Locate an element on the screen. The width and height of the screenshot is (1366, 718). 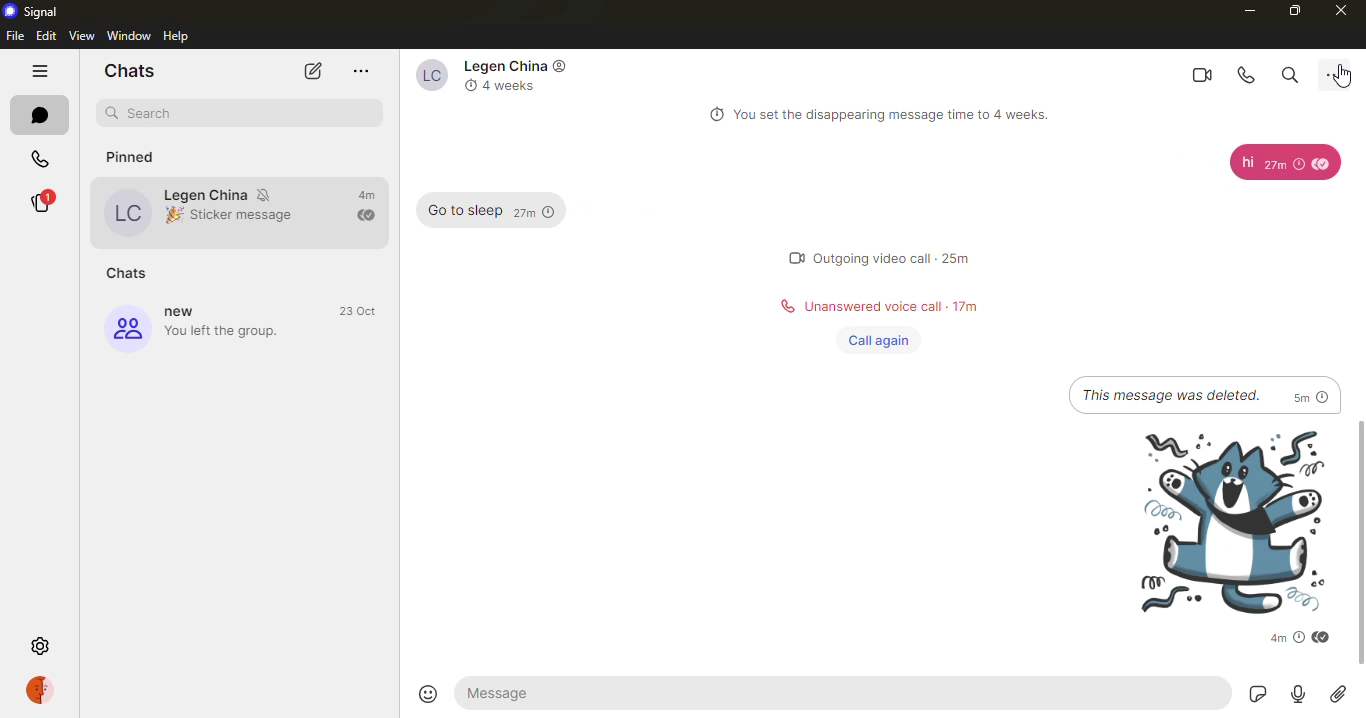
time is located at coordinates (1284, 165).